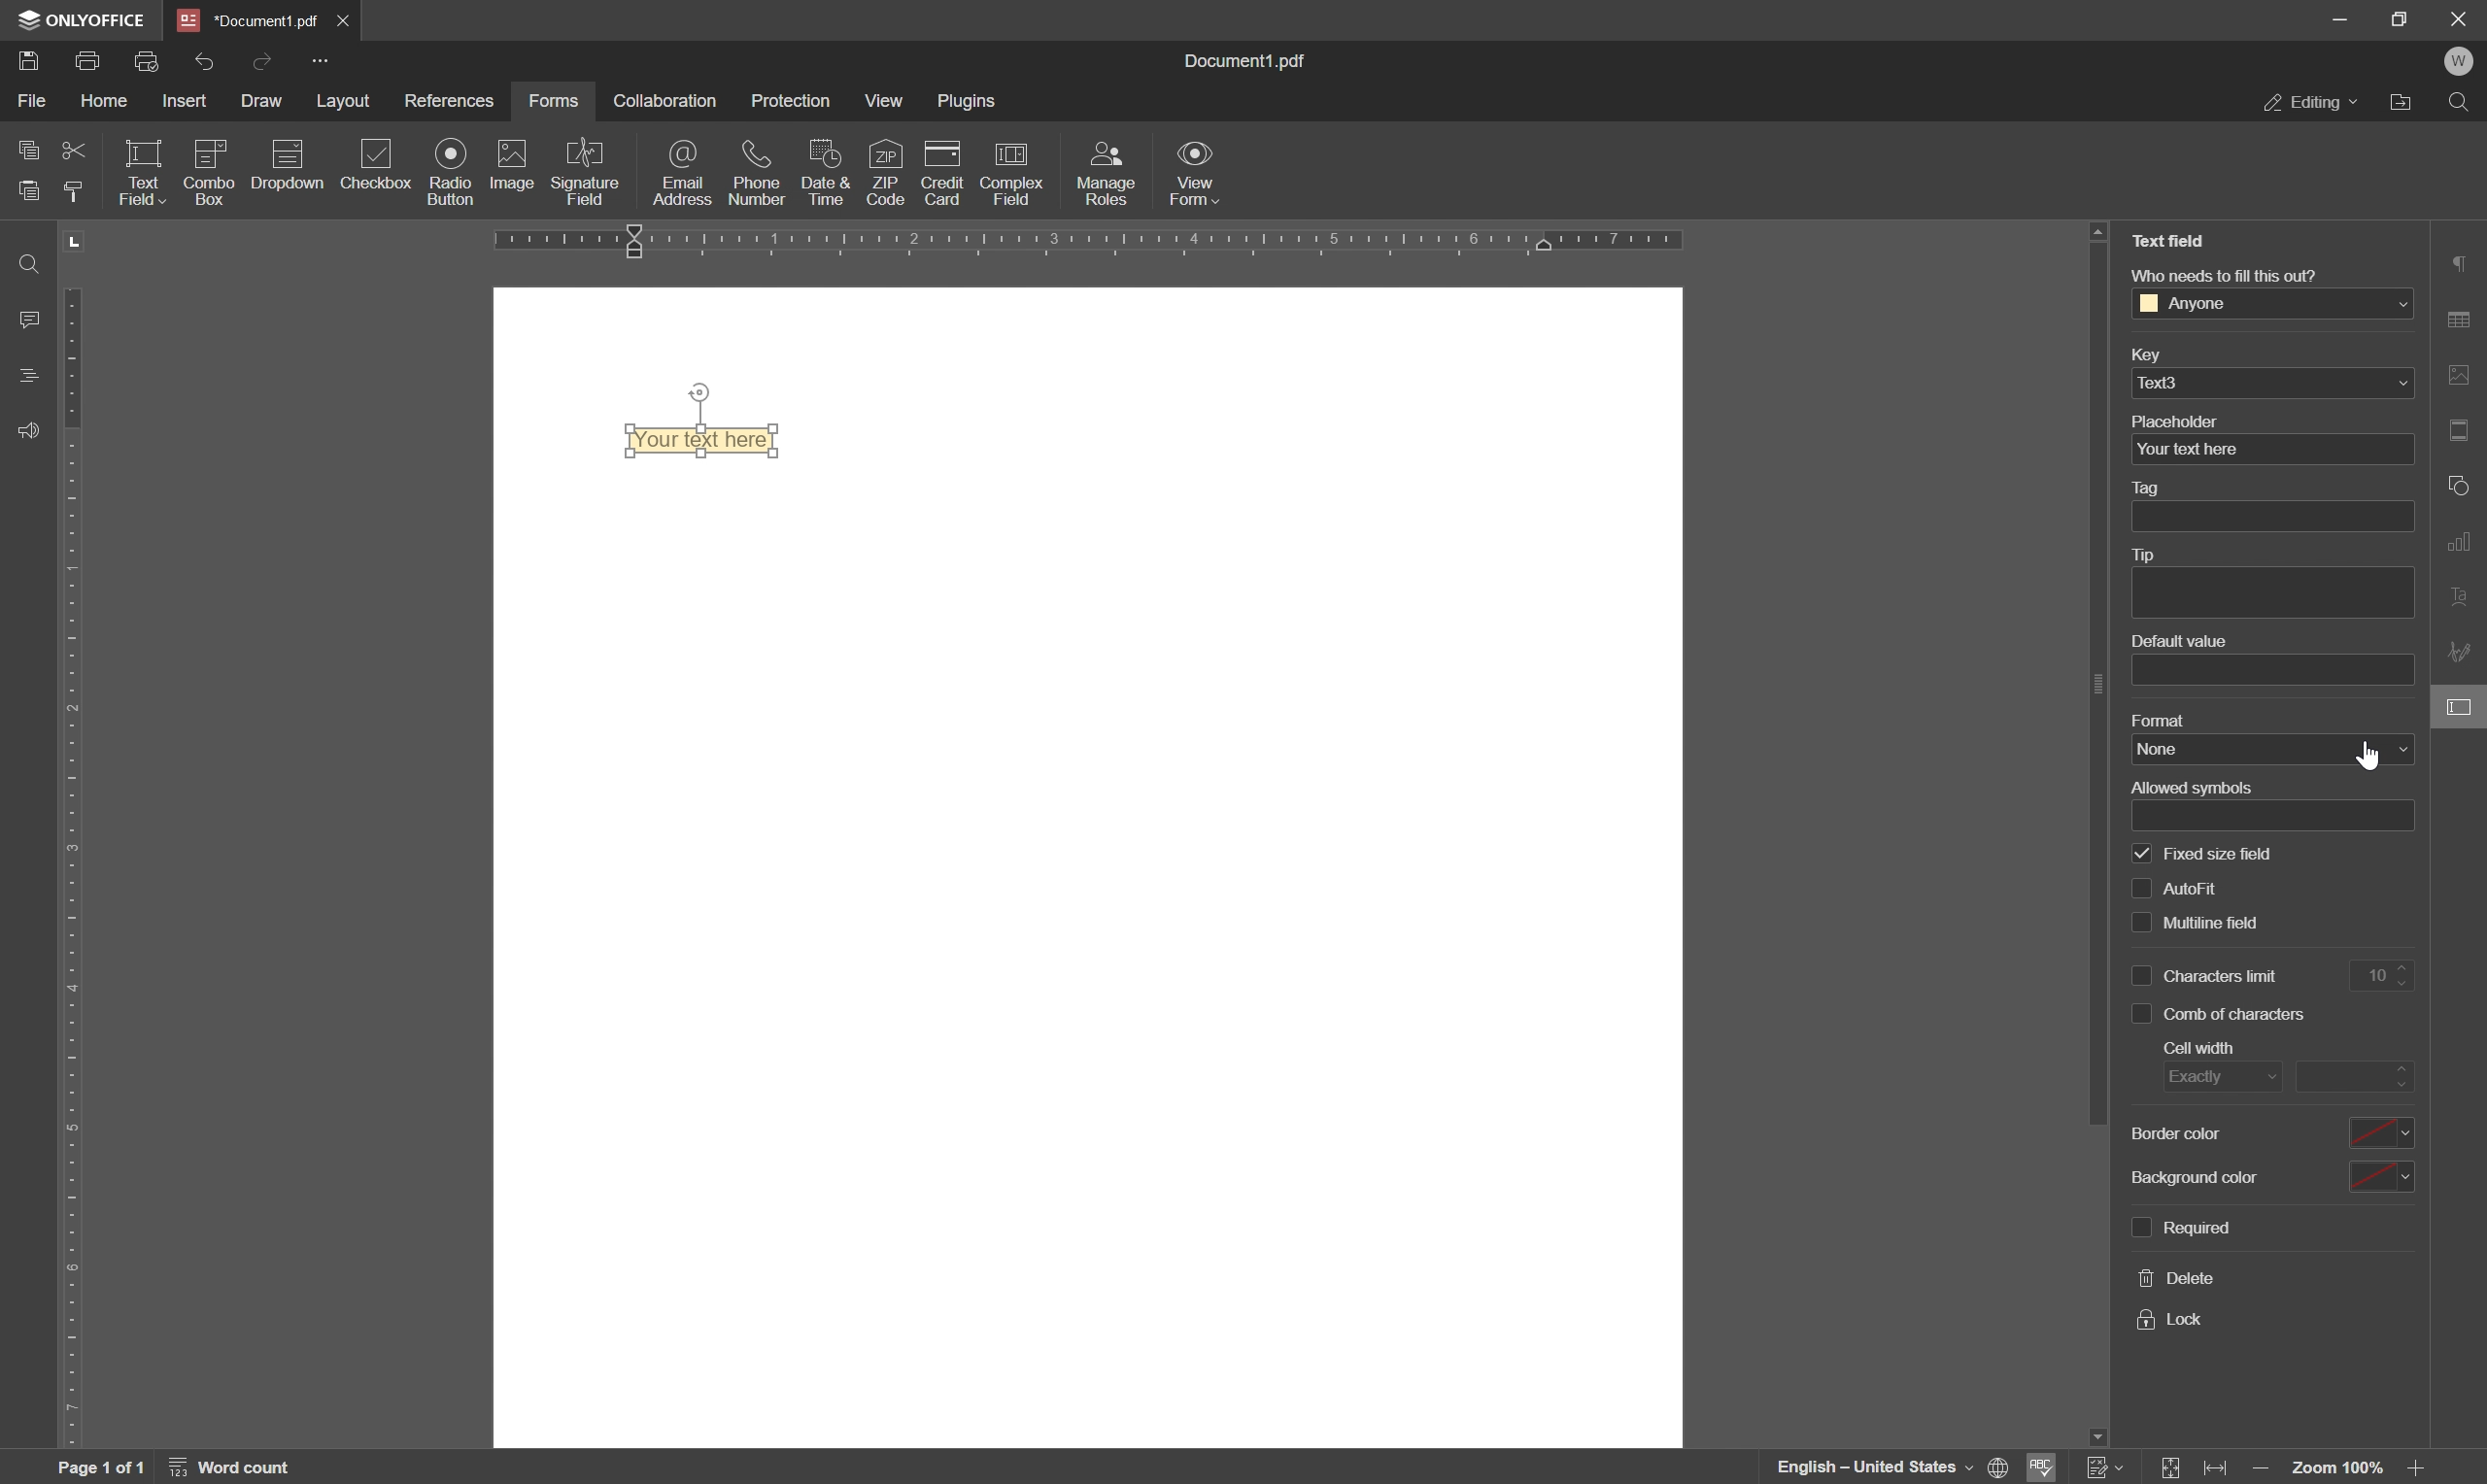 The width and height of the screenshot is (2487, 1484). What do you see at coordinates (2399, 18) in the screenshot?
I see `restore down` at bounding box center [2399, 18].